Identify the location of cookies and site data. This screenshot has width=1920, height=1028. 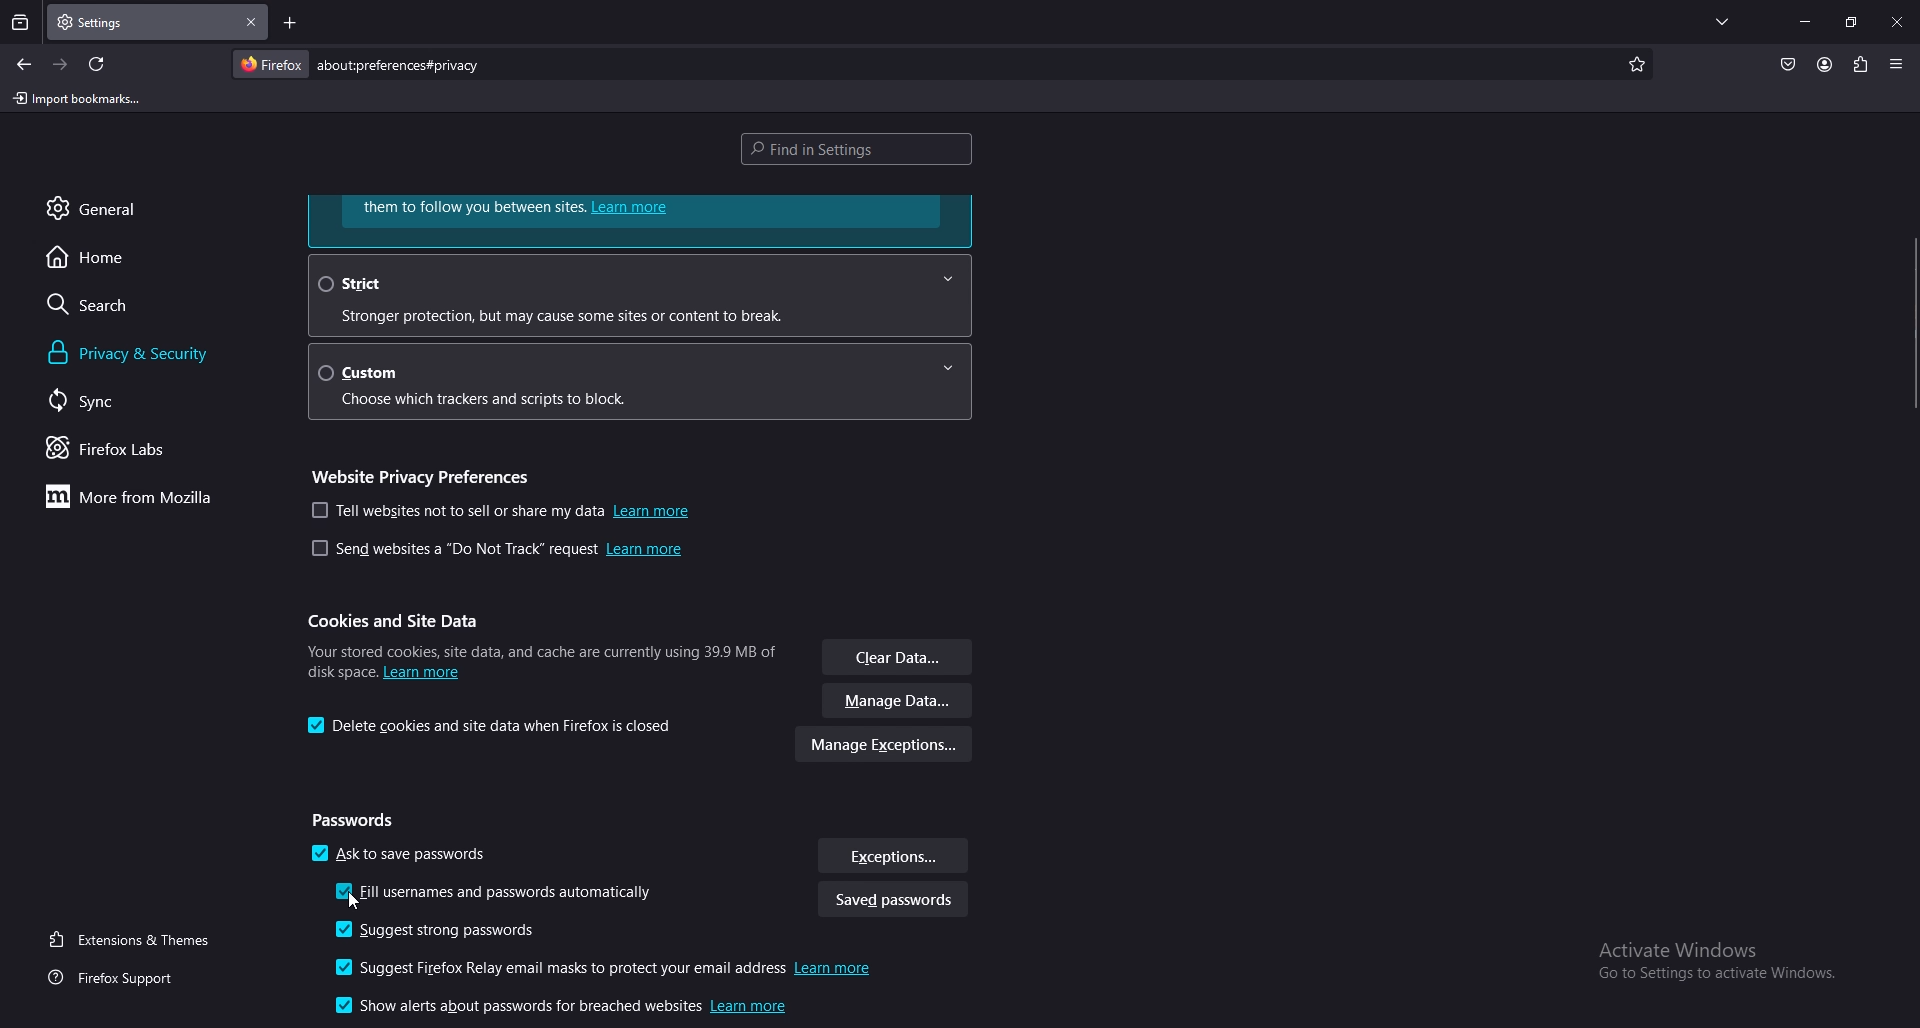
(401, 621).